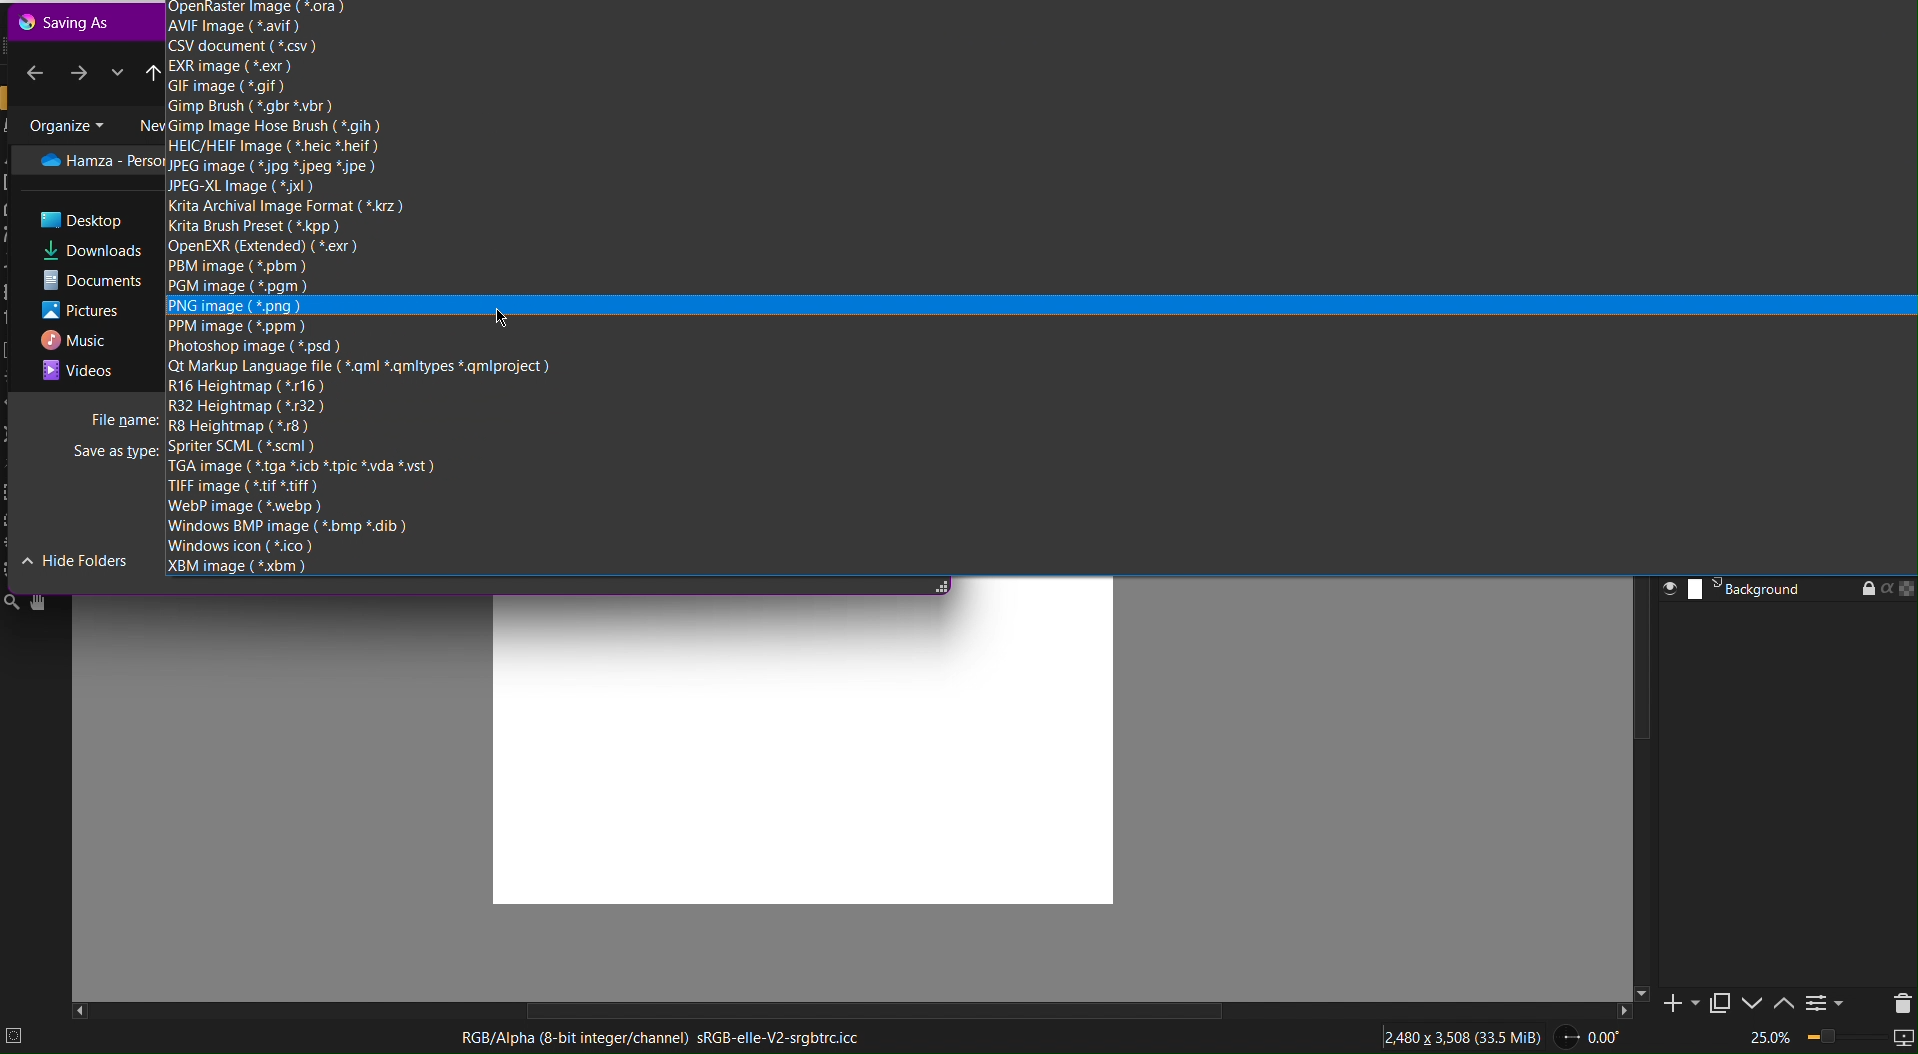 The image size is (1918, 1054). What do you see at coordinates (429, 444) in the screenshot?
I see `Image type options` at bounding box center [429, 444].